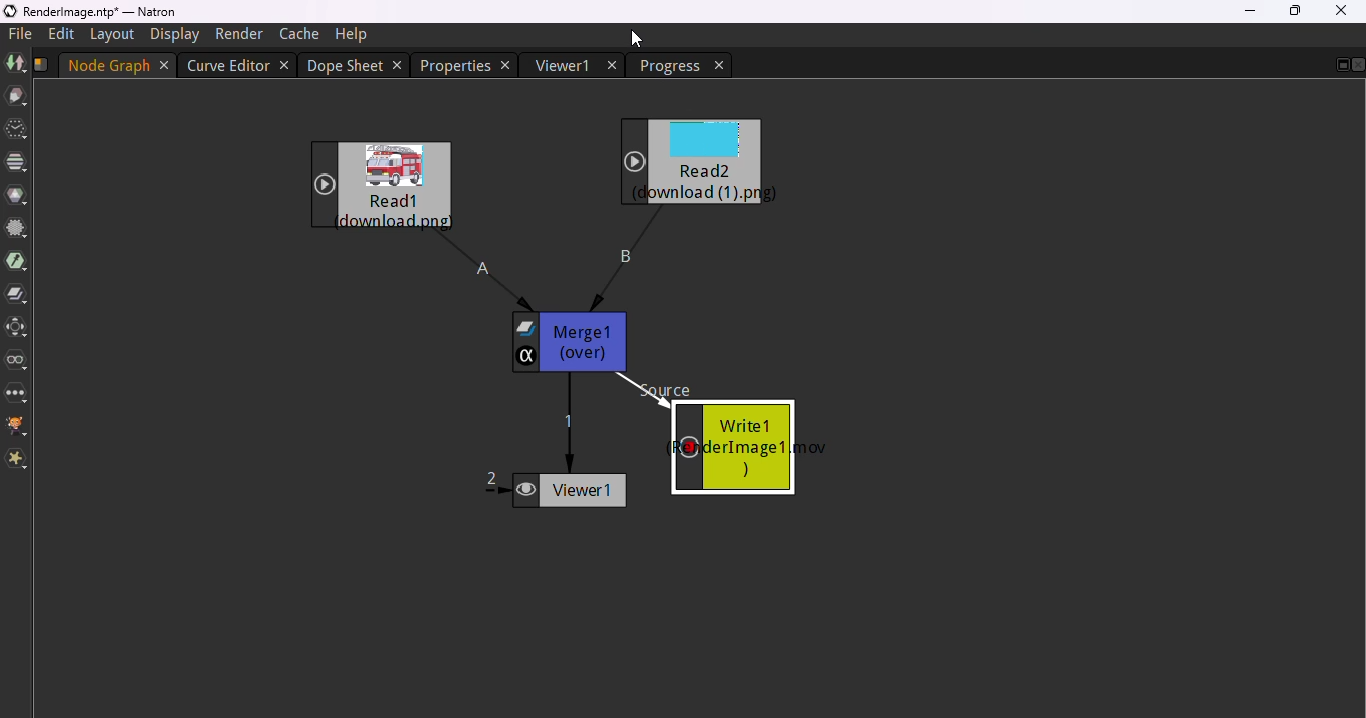 Image resolution: width=1366 pixels, height=718 pixels. What do you see at coordinates (573, 343) in the screenshot?
I see `merge 1` at bounding box center [573, 343].